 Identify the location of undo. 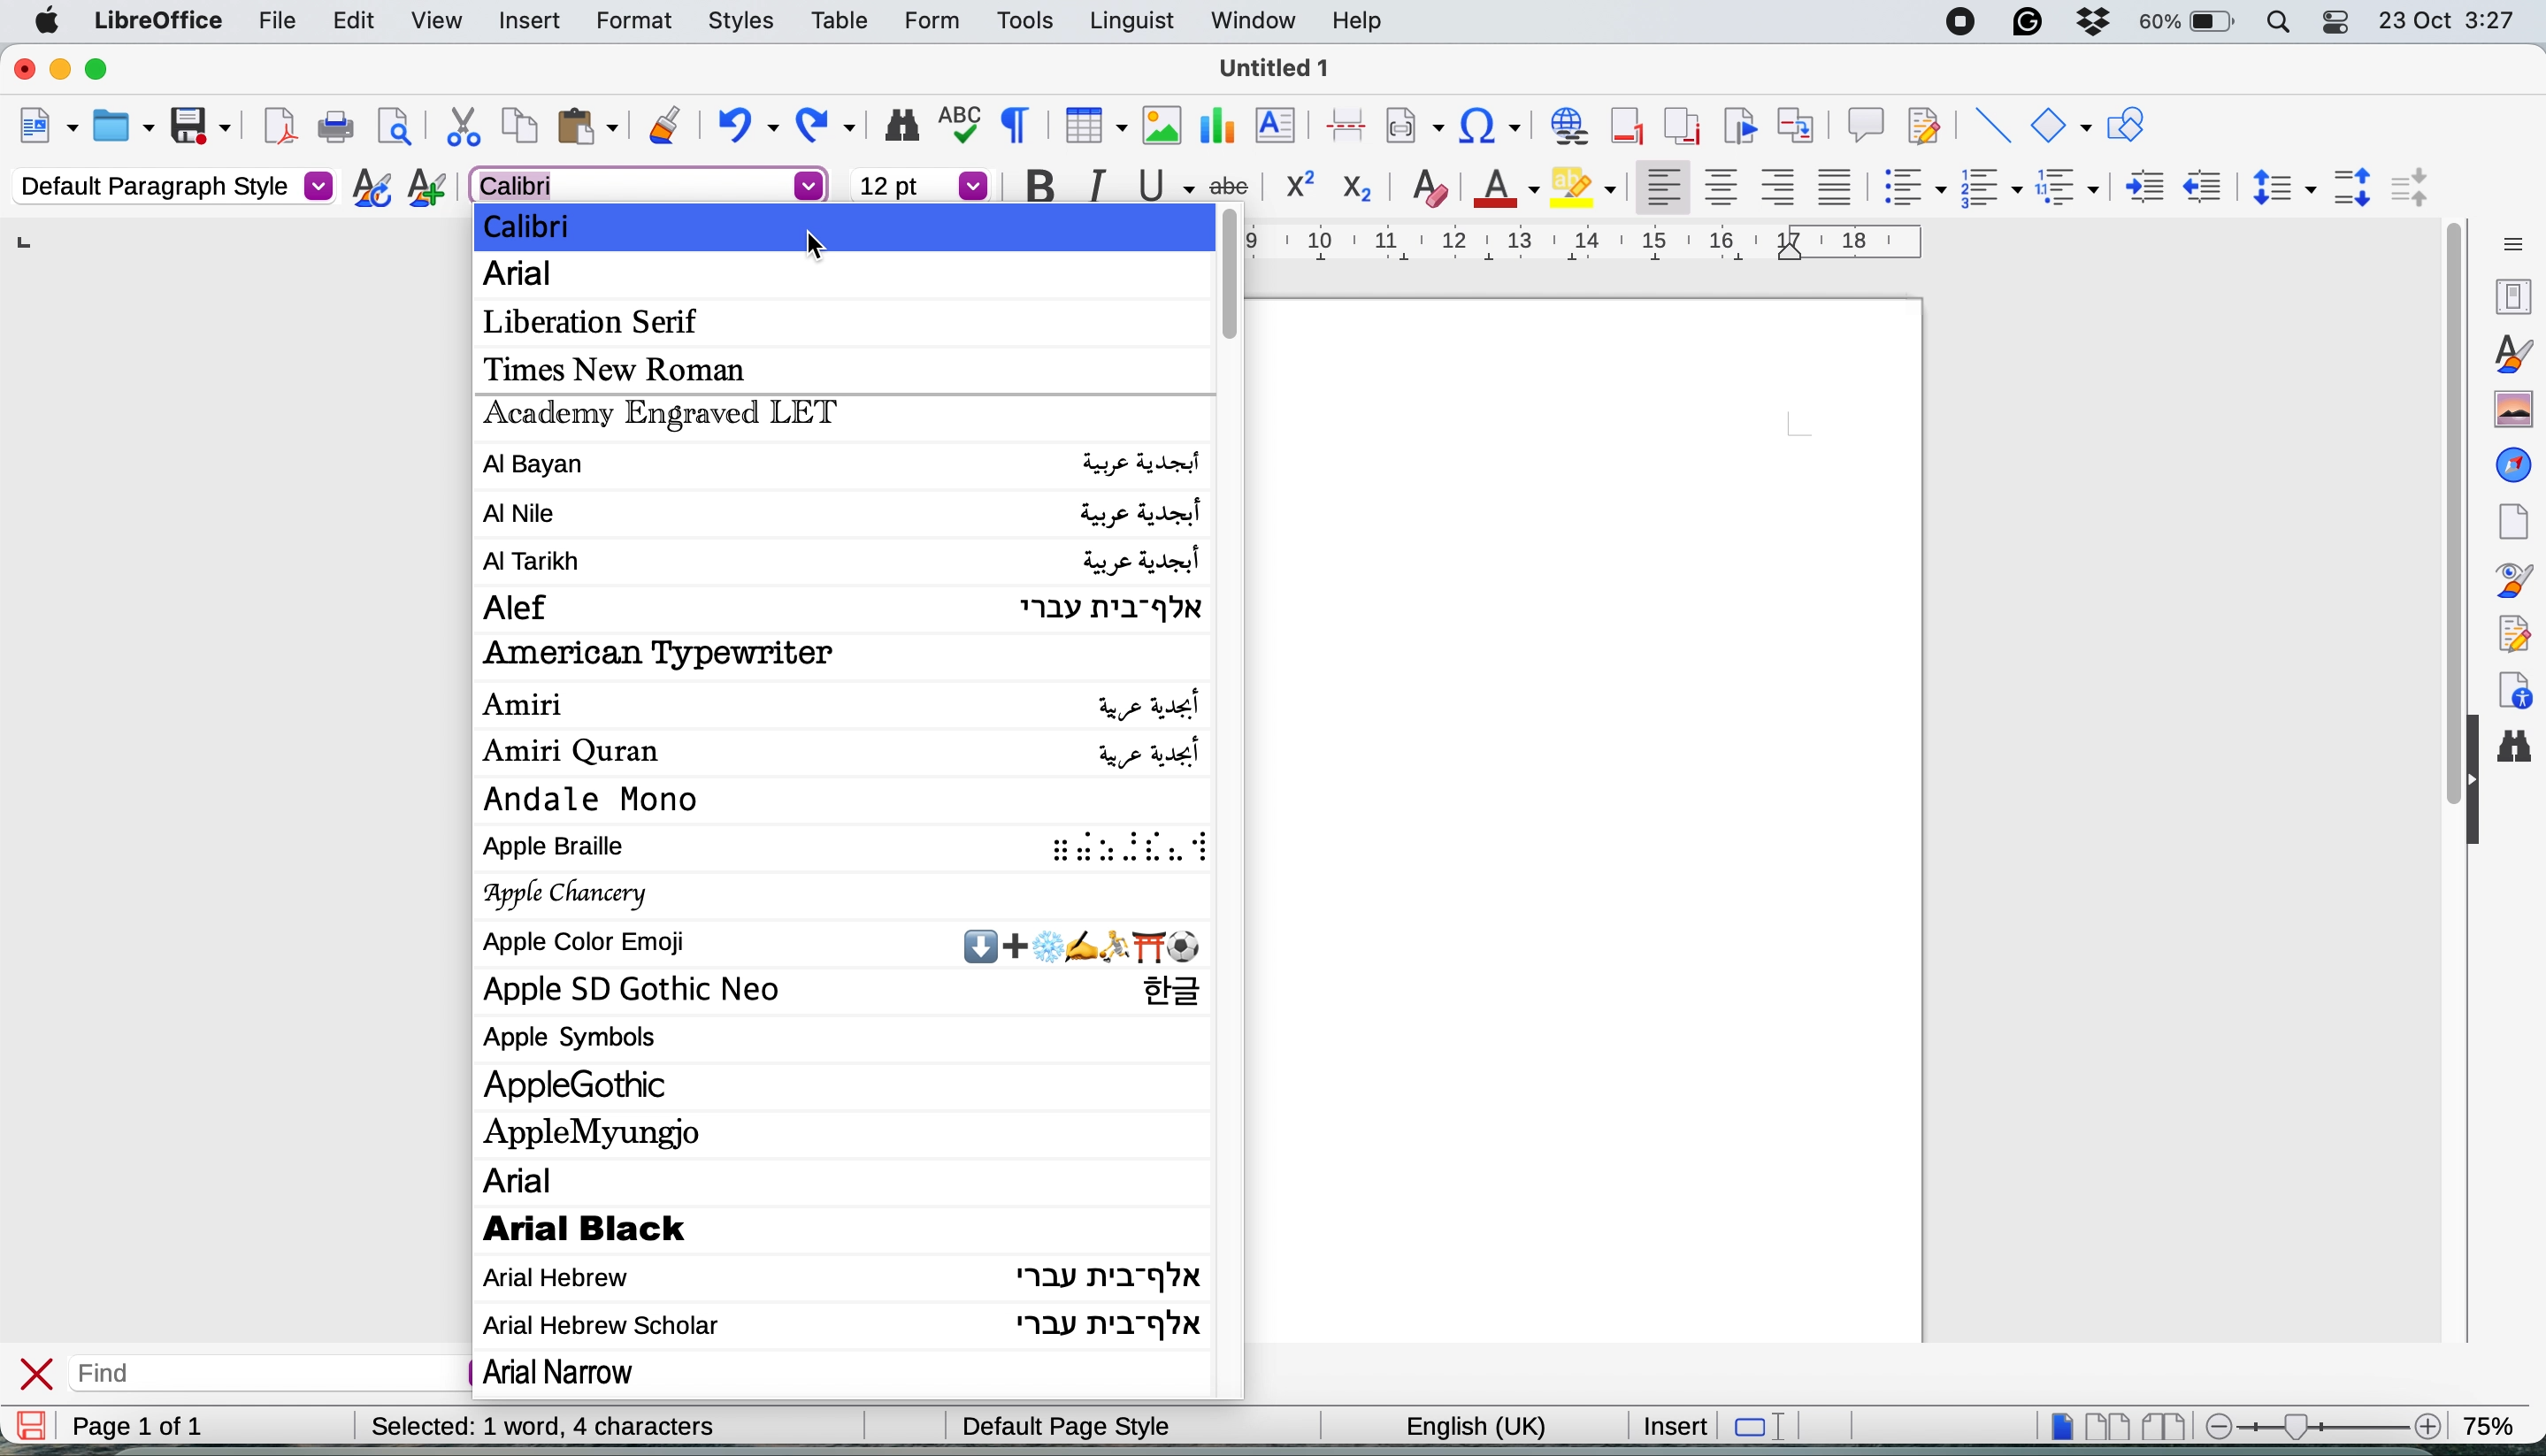
(746, 127).